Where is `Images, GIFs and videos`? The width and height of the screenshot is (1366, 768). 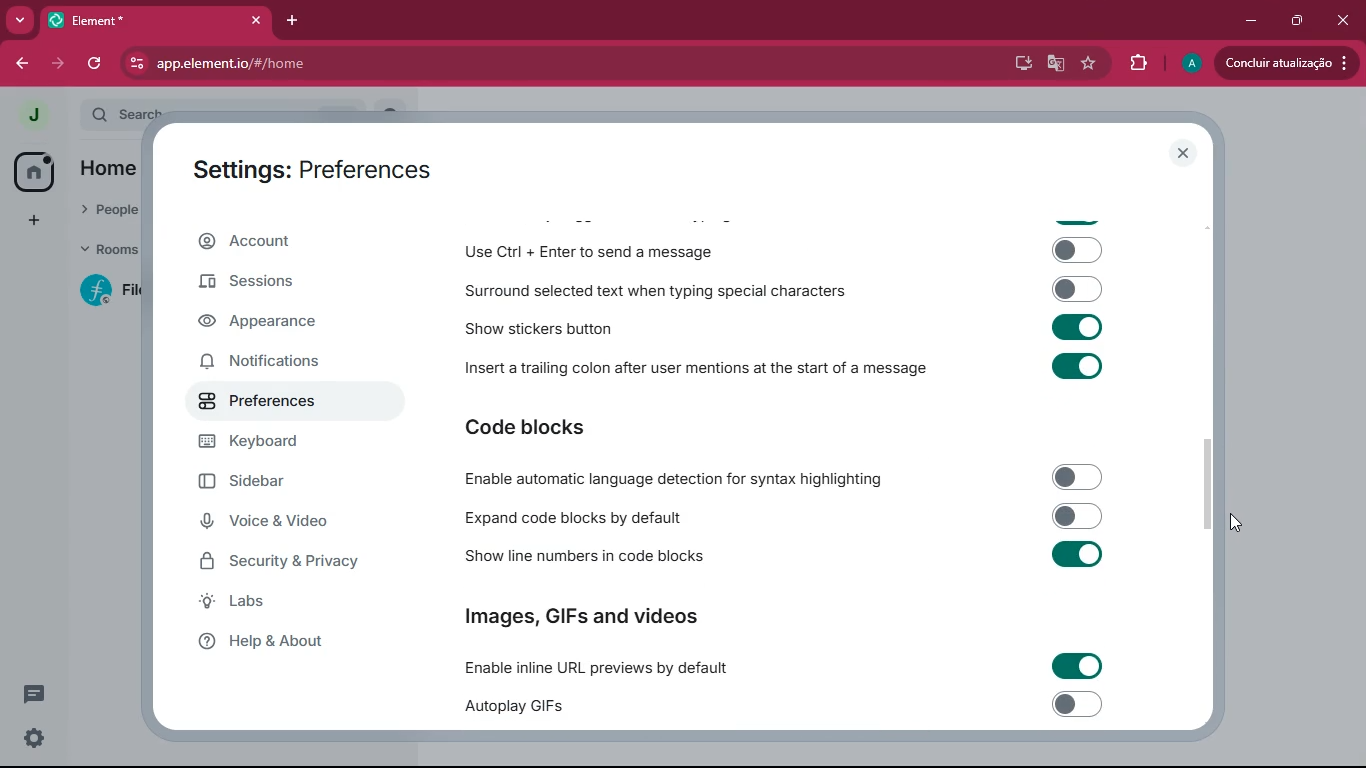
Images, GIFs and videos is located at coordinates (585, 614).